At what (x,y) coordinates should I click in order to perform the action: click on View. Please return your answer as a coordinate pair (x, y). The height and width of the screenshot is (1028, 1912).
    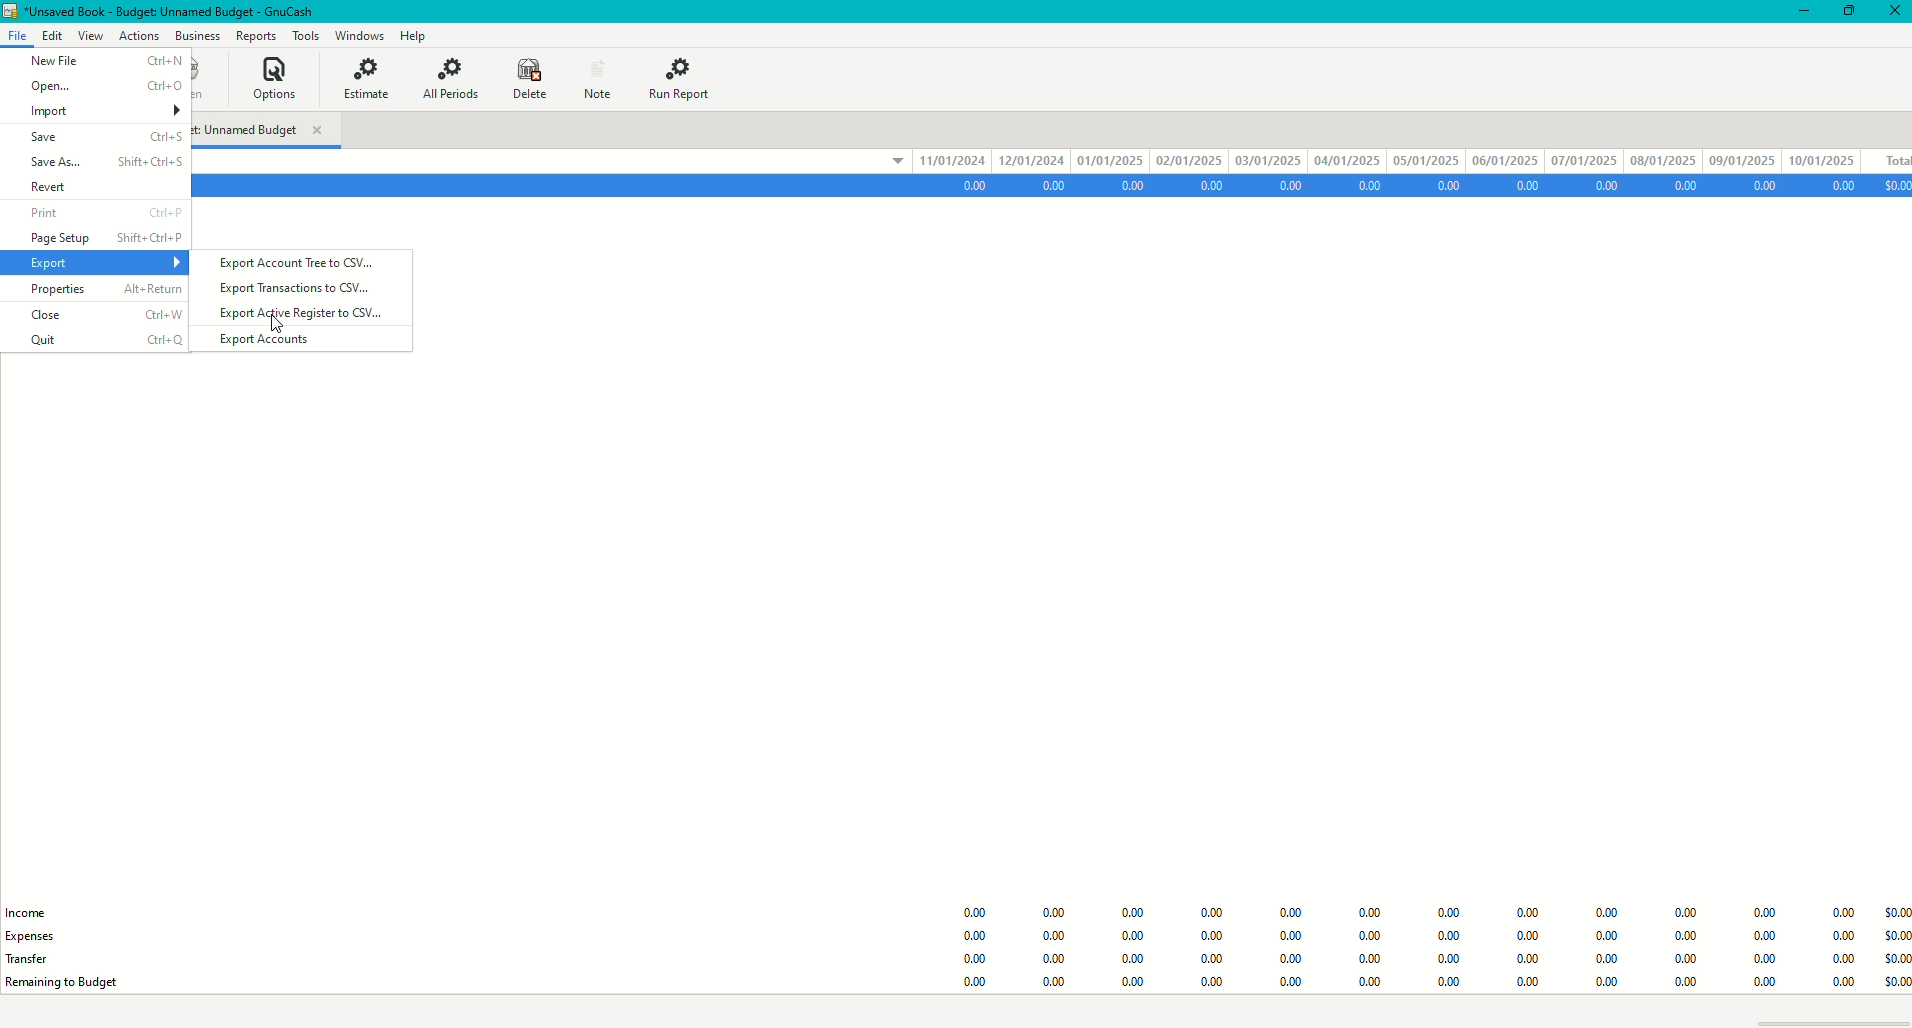
    Looking at the image, I should click on (87, 33).